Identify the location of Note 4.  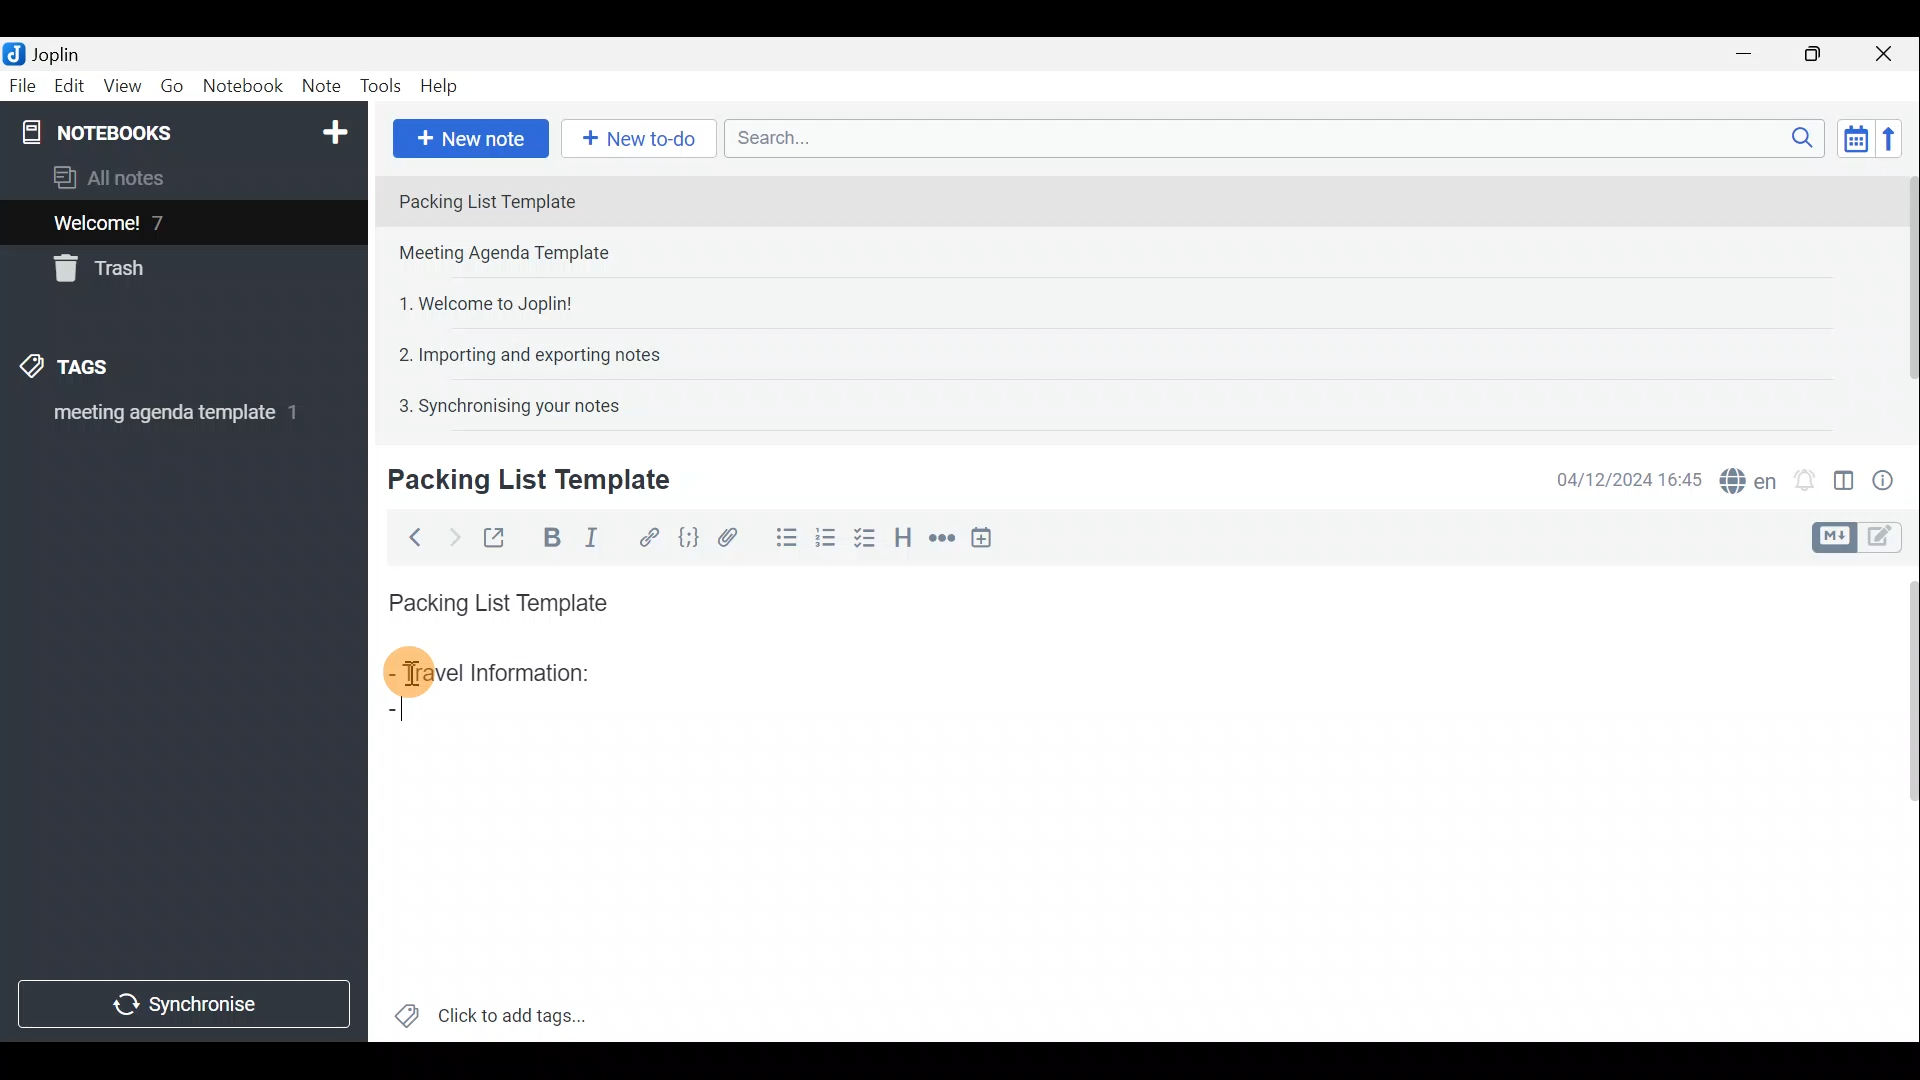
(519, 351).